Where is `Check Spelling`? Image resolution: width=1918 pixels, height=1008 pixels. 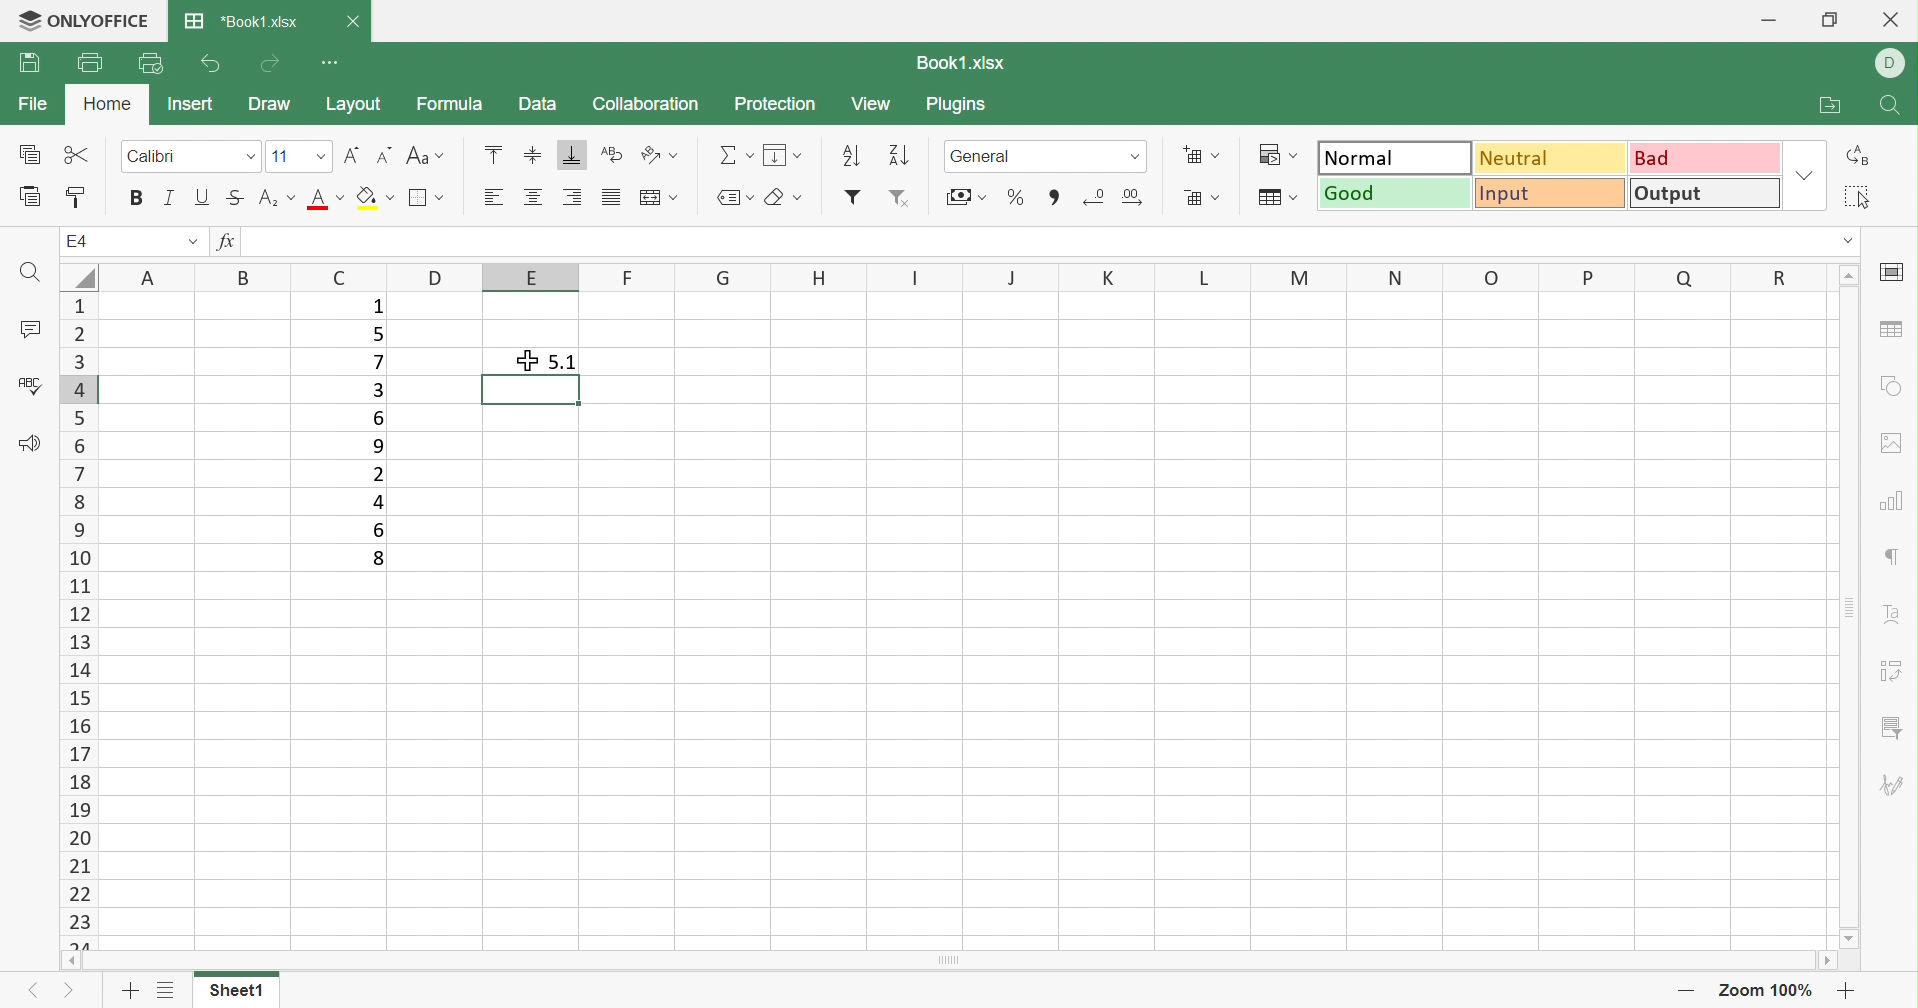
Check Spelling is located at coordinates (29, 384).